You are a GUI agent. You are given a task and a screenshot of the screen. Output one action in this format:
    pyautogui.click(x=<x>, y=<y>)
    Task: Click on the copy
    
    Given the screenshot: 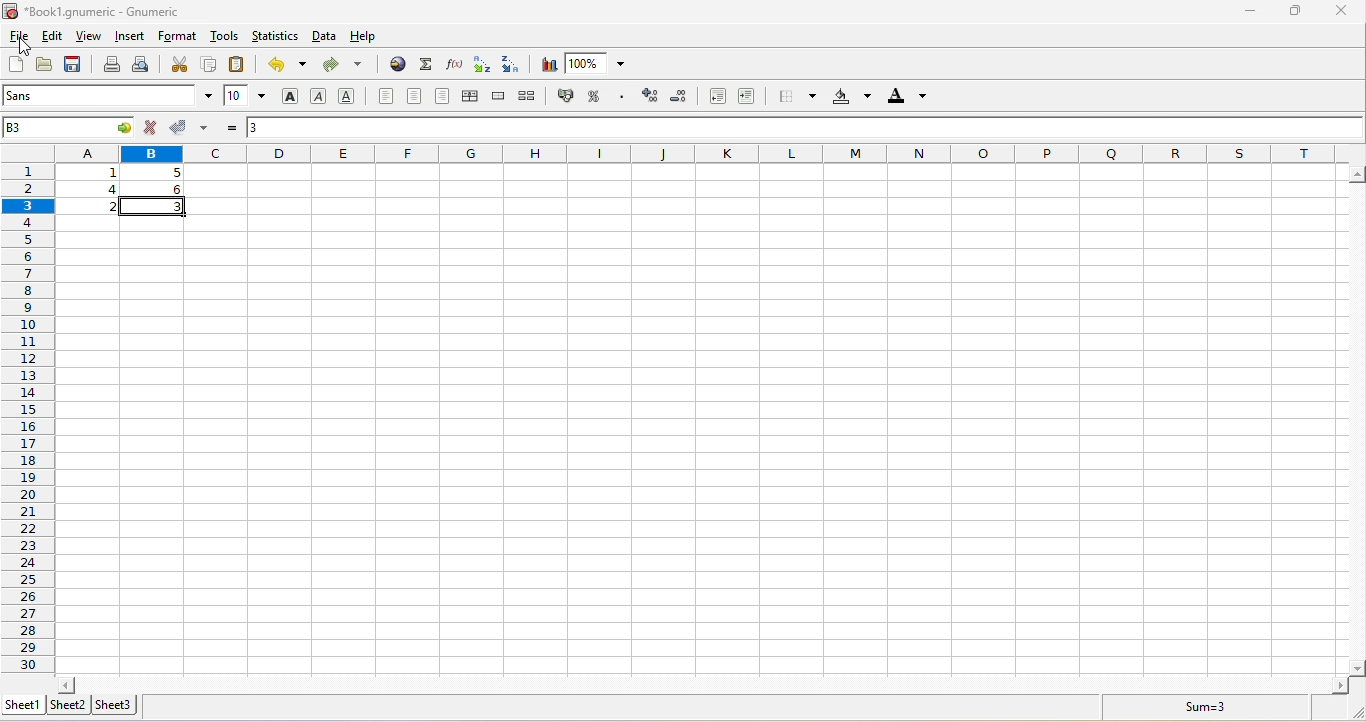 What is the action you would take?
    pyautogui.click(x=211, y=65)
    